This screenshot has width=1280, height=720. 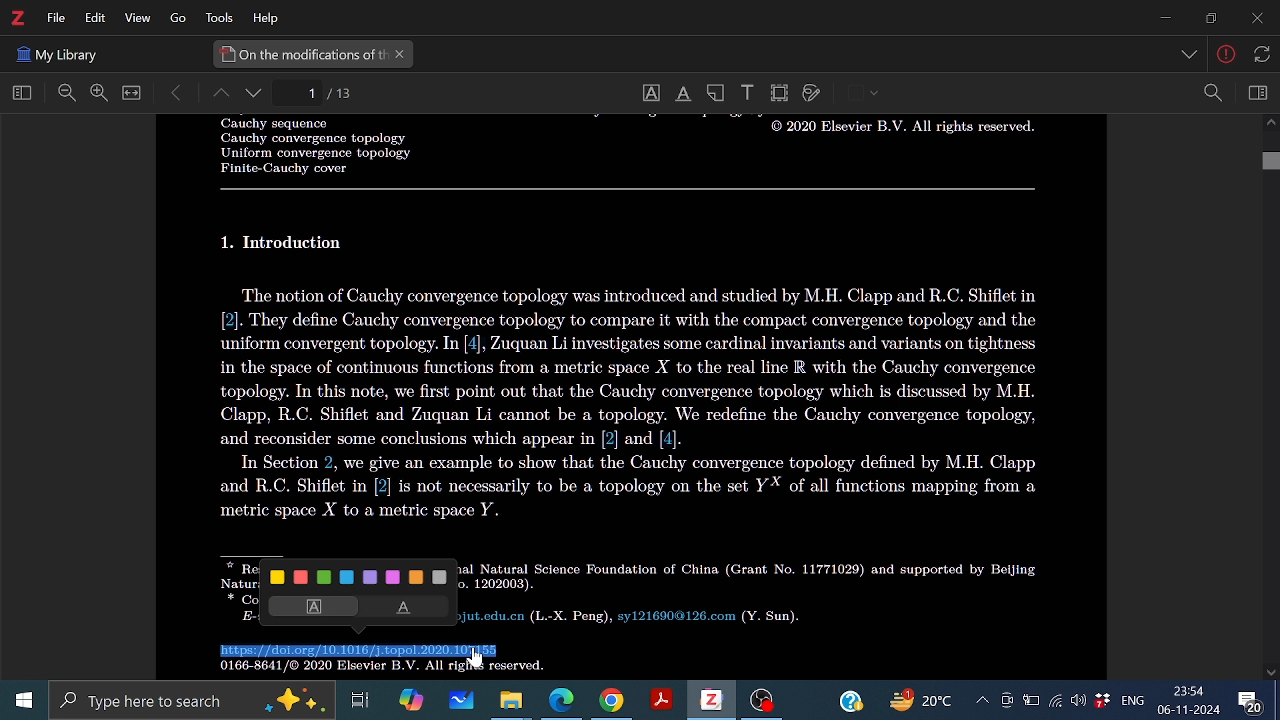 I want to click on , so click(x=57, y=52).